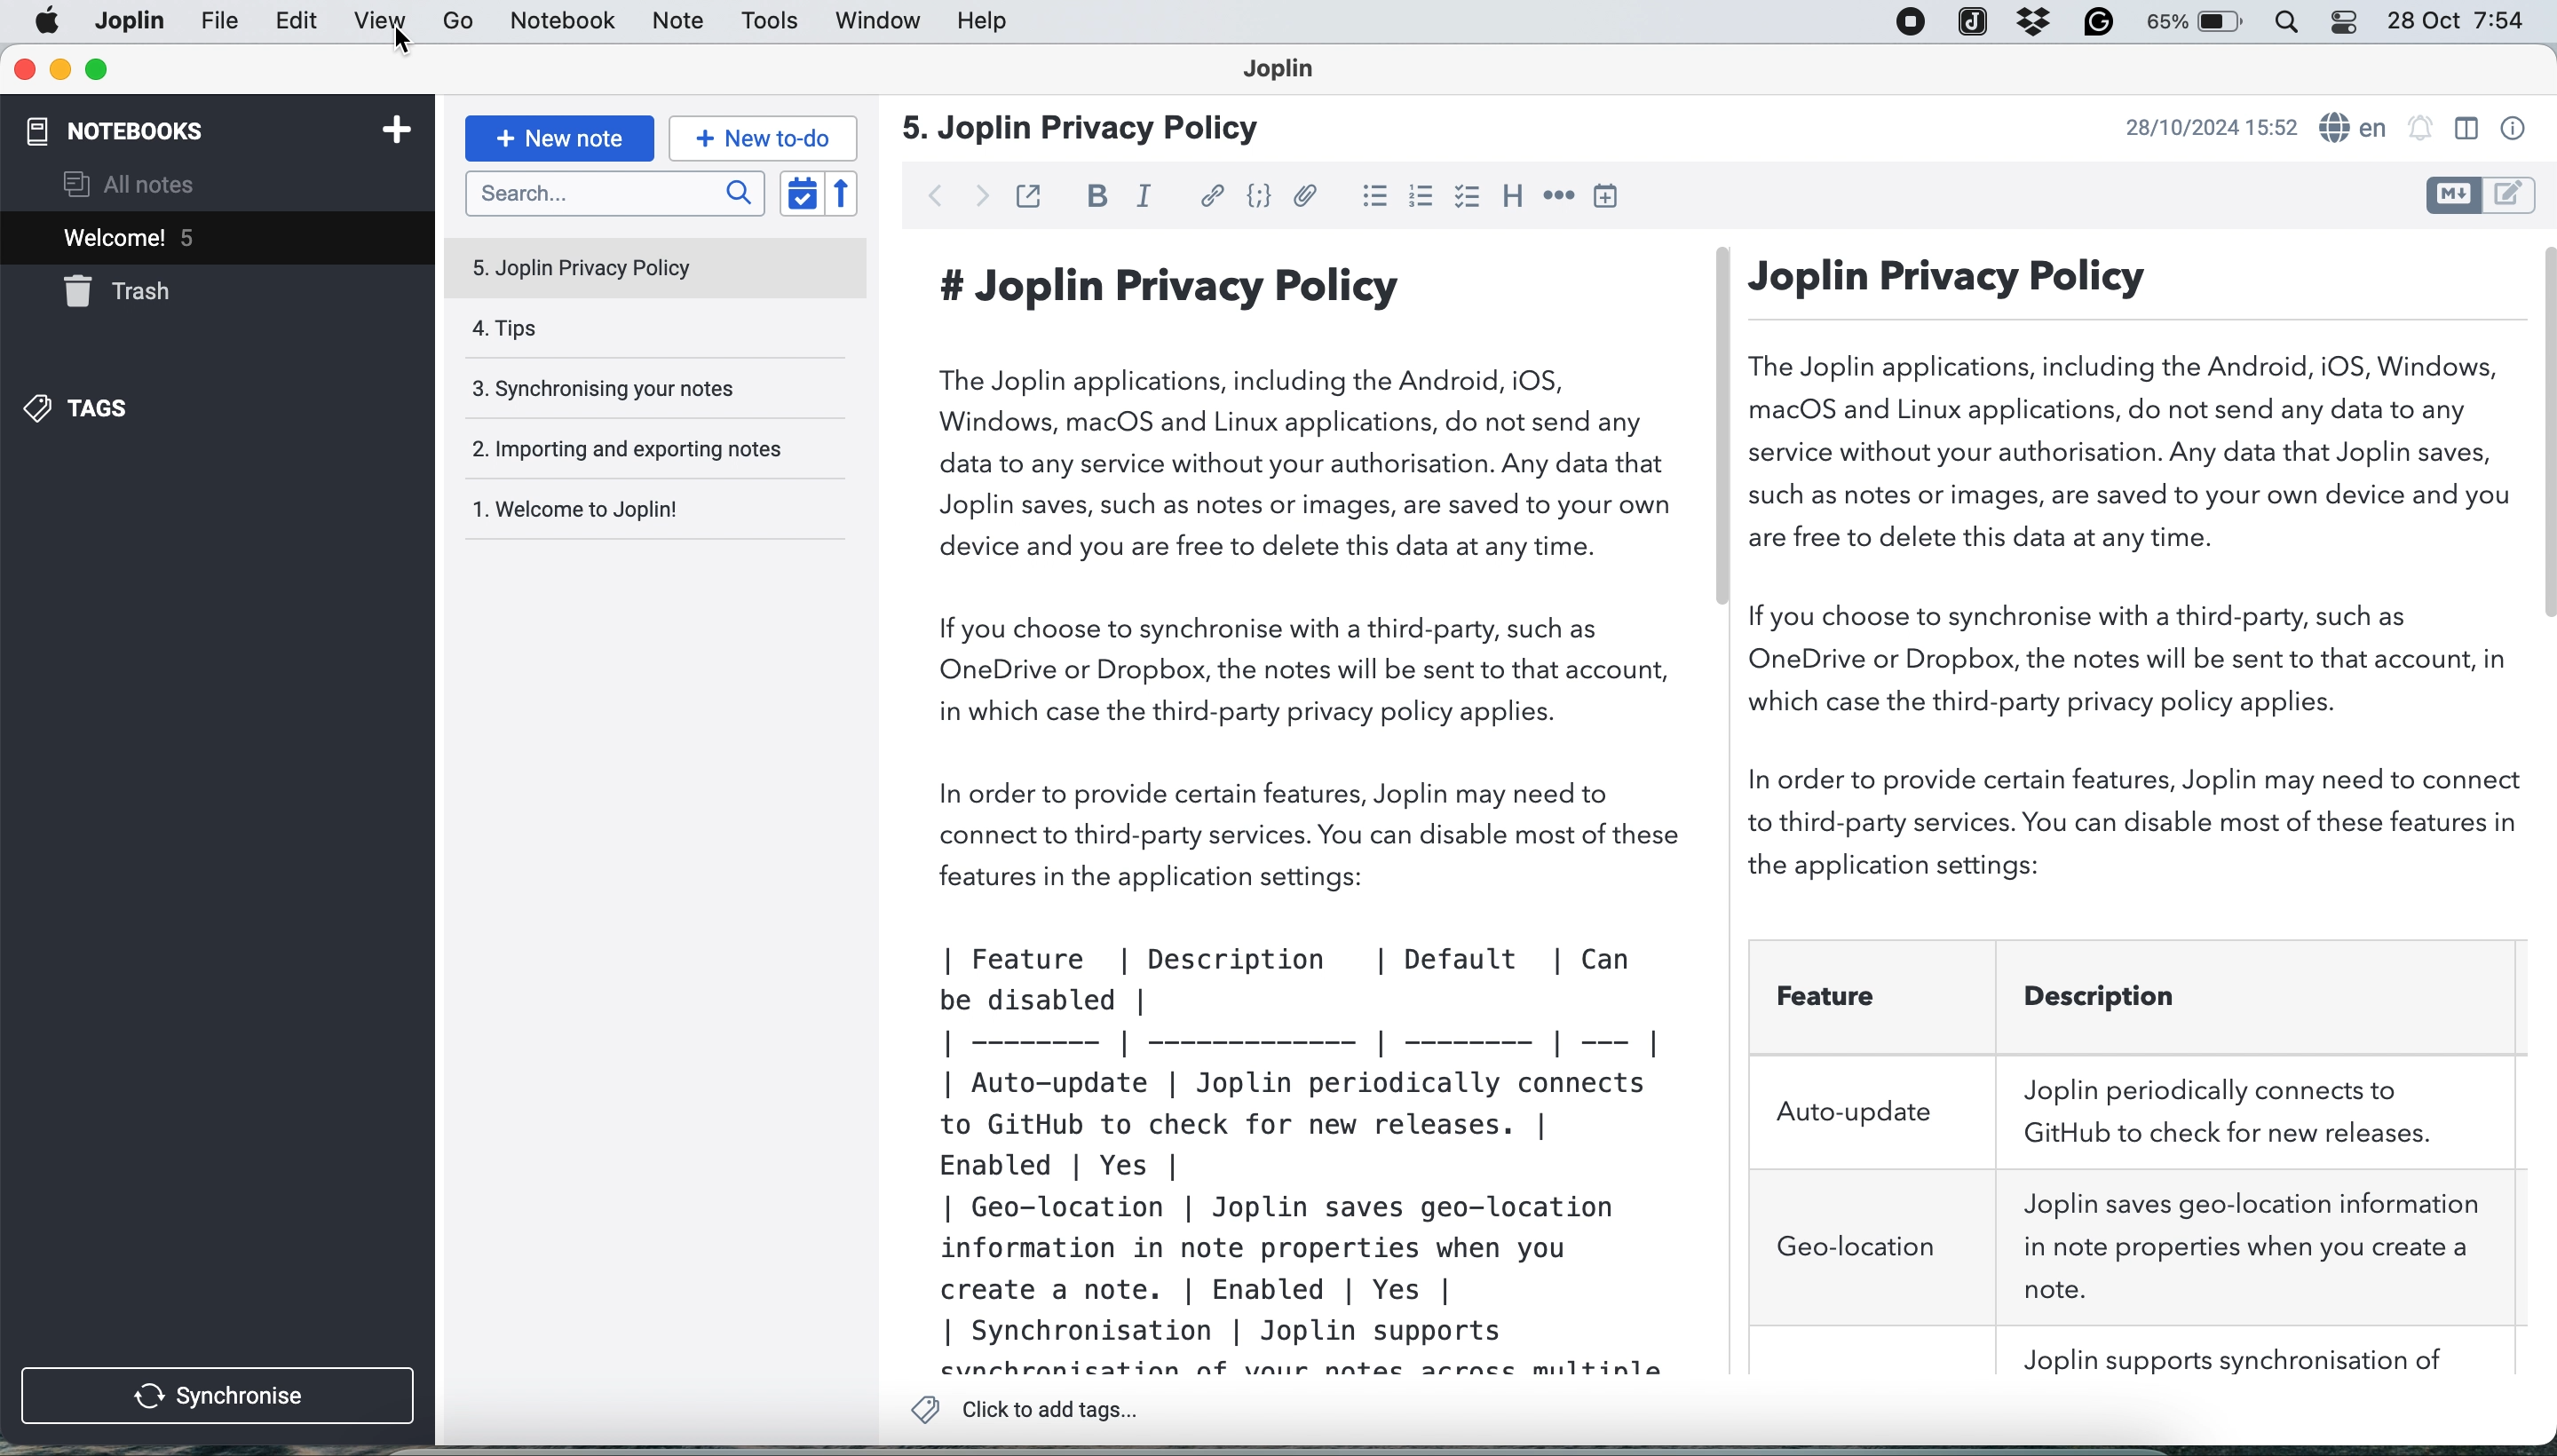  Describe the element at coordinates (127, 129) in the screenshot. I see `notebooks` at that location.